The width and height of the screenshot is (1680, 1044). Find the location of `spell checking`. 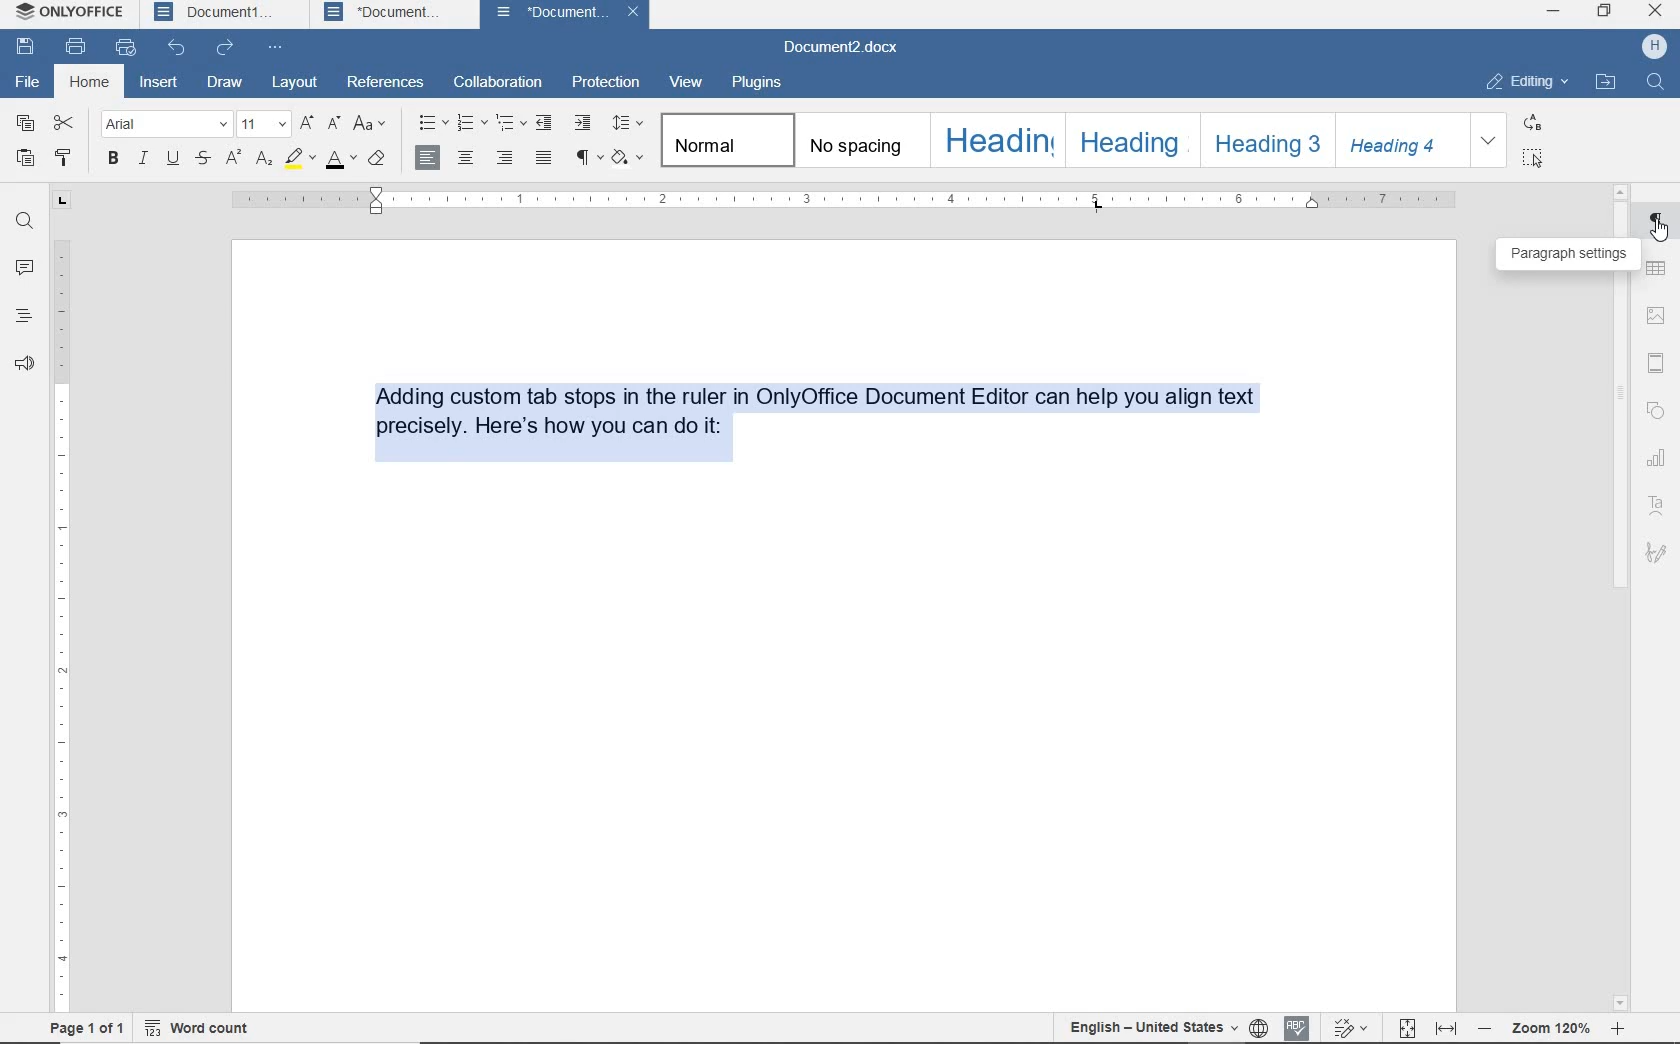

spell checking is located at coordinates (1296, 1027).